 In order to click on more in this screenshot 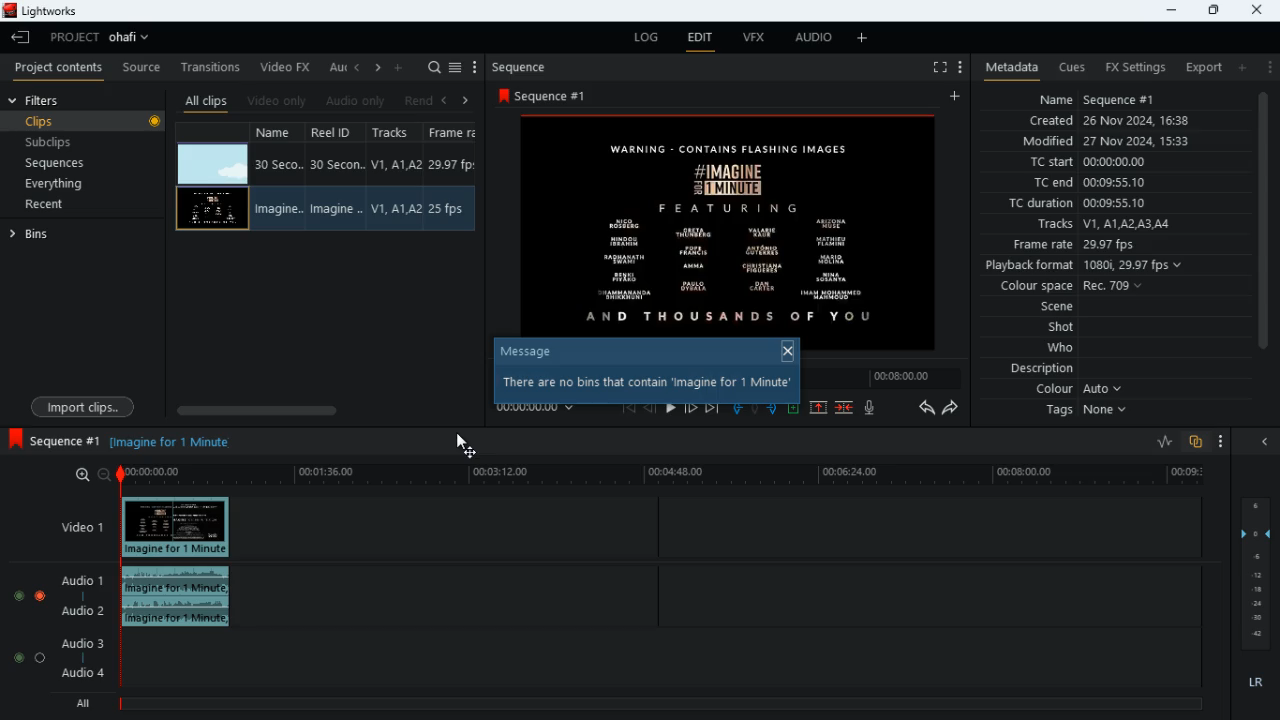, I will do `click(1216, 440)`.